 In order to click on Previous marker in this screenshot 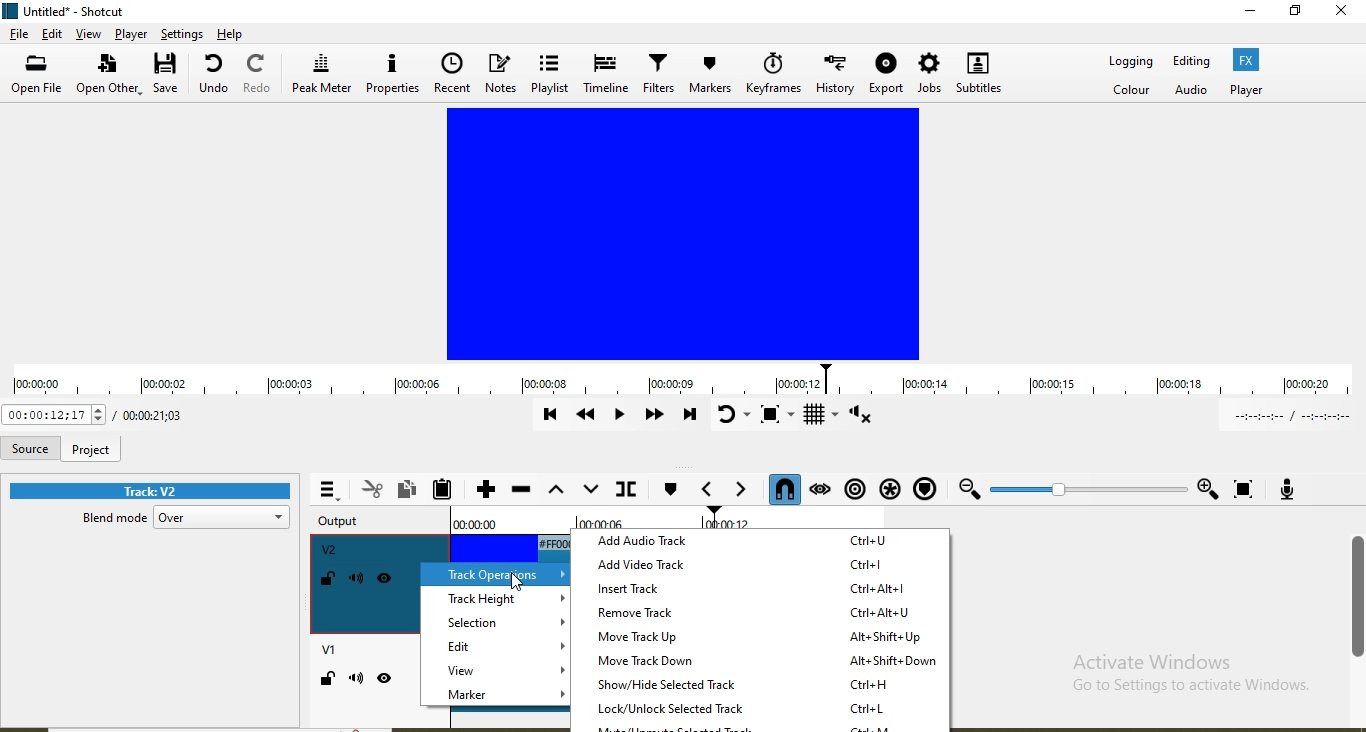, I will do `click(710, 492)`.